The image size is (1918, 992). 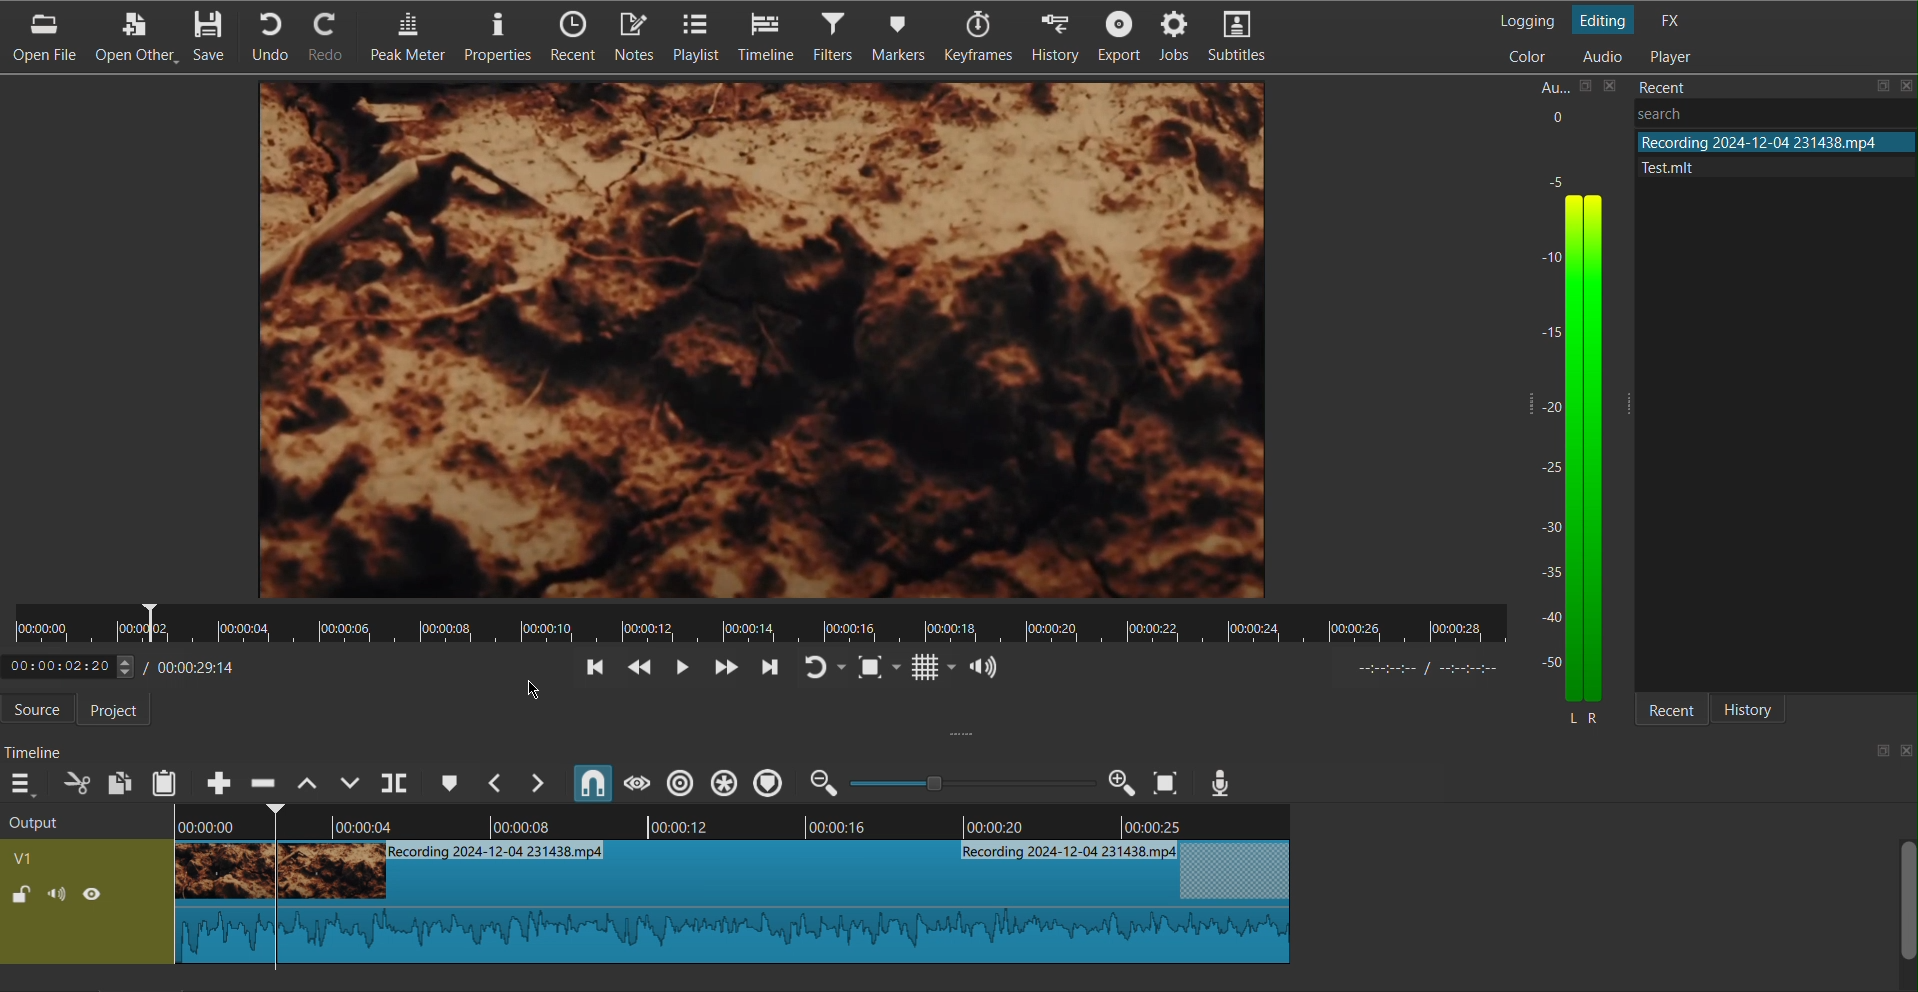 What do you see at coordinates (67, 667) in the screenshot?
I see `elapsed time` at bounding box center [67, 667].